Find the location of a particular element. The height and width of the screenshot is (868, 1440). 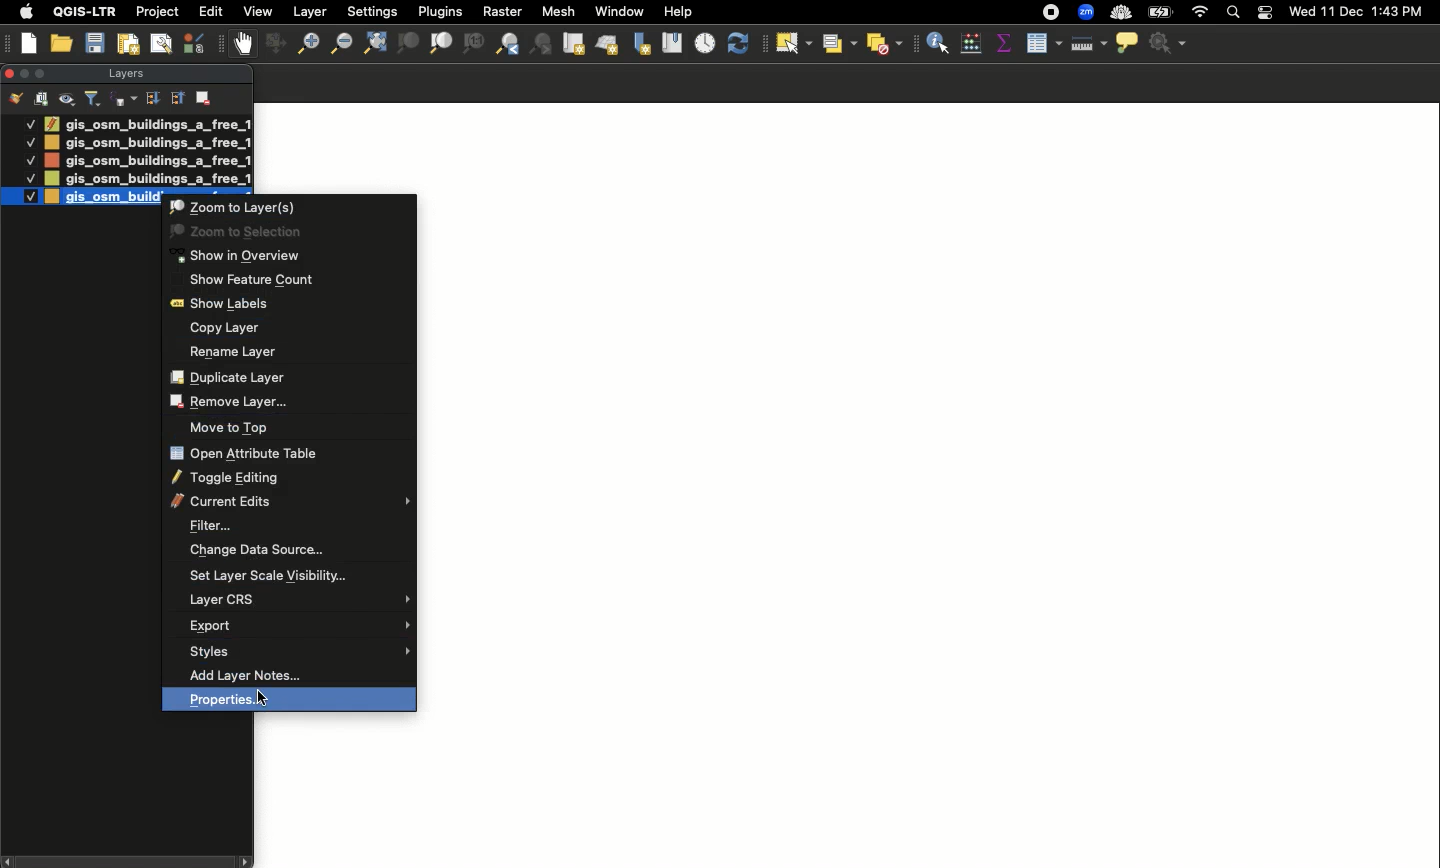

Grab is located at coordinates (244, 43).